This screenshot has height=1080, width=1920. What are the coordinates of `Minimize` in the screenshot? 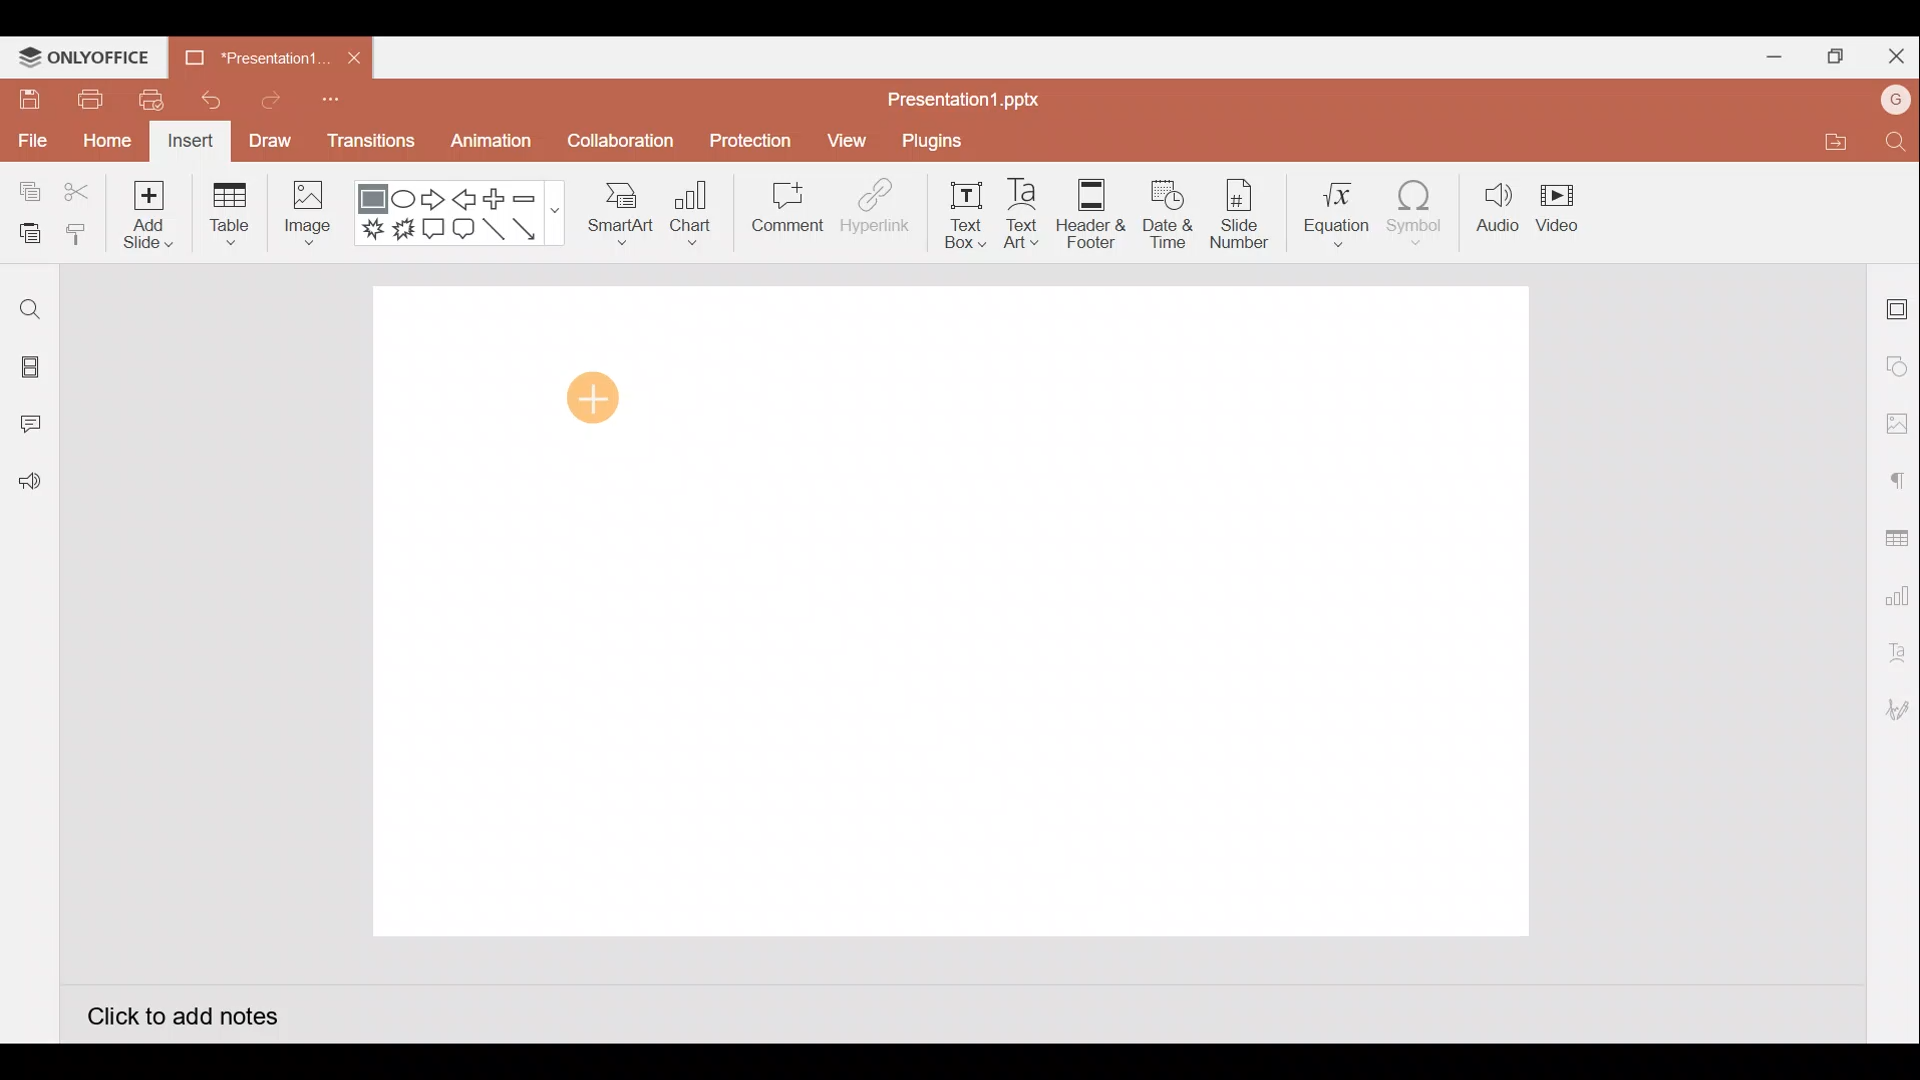 It's located at (1766, 53).